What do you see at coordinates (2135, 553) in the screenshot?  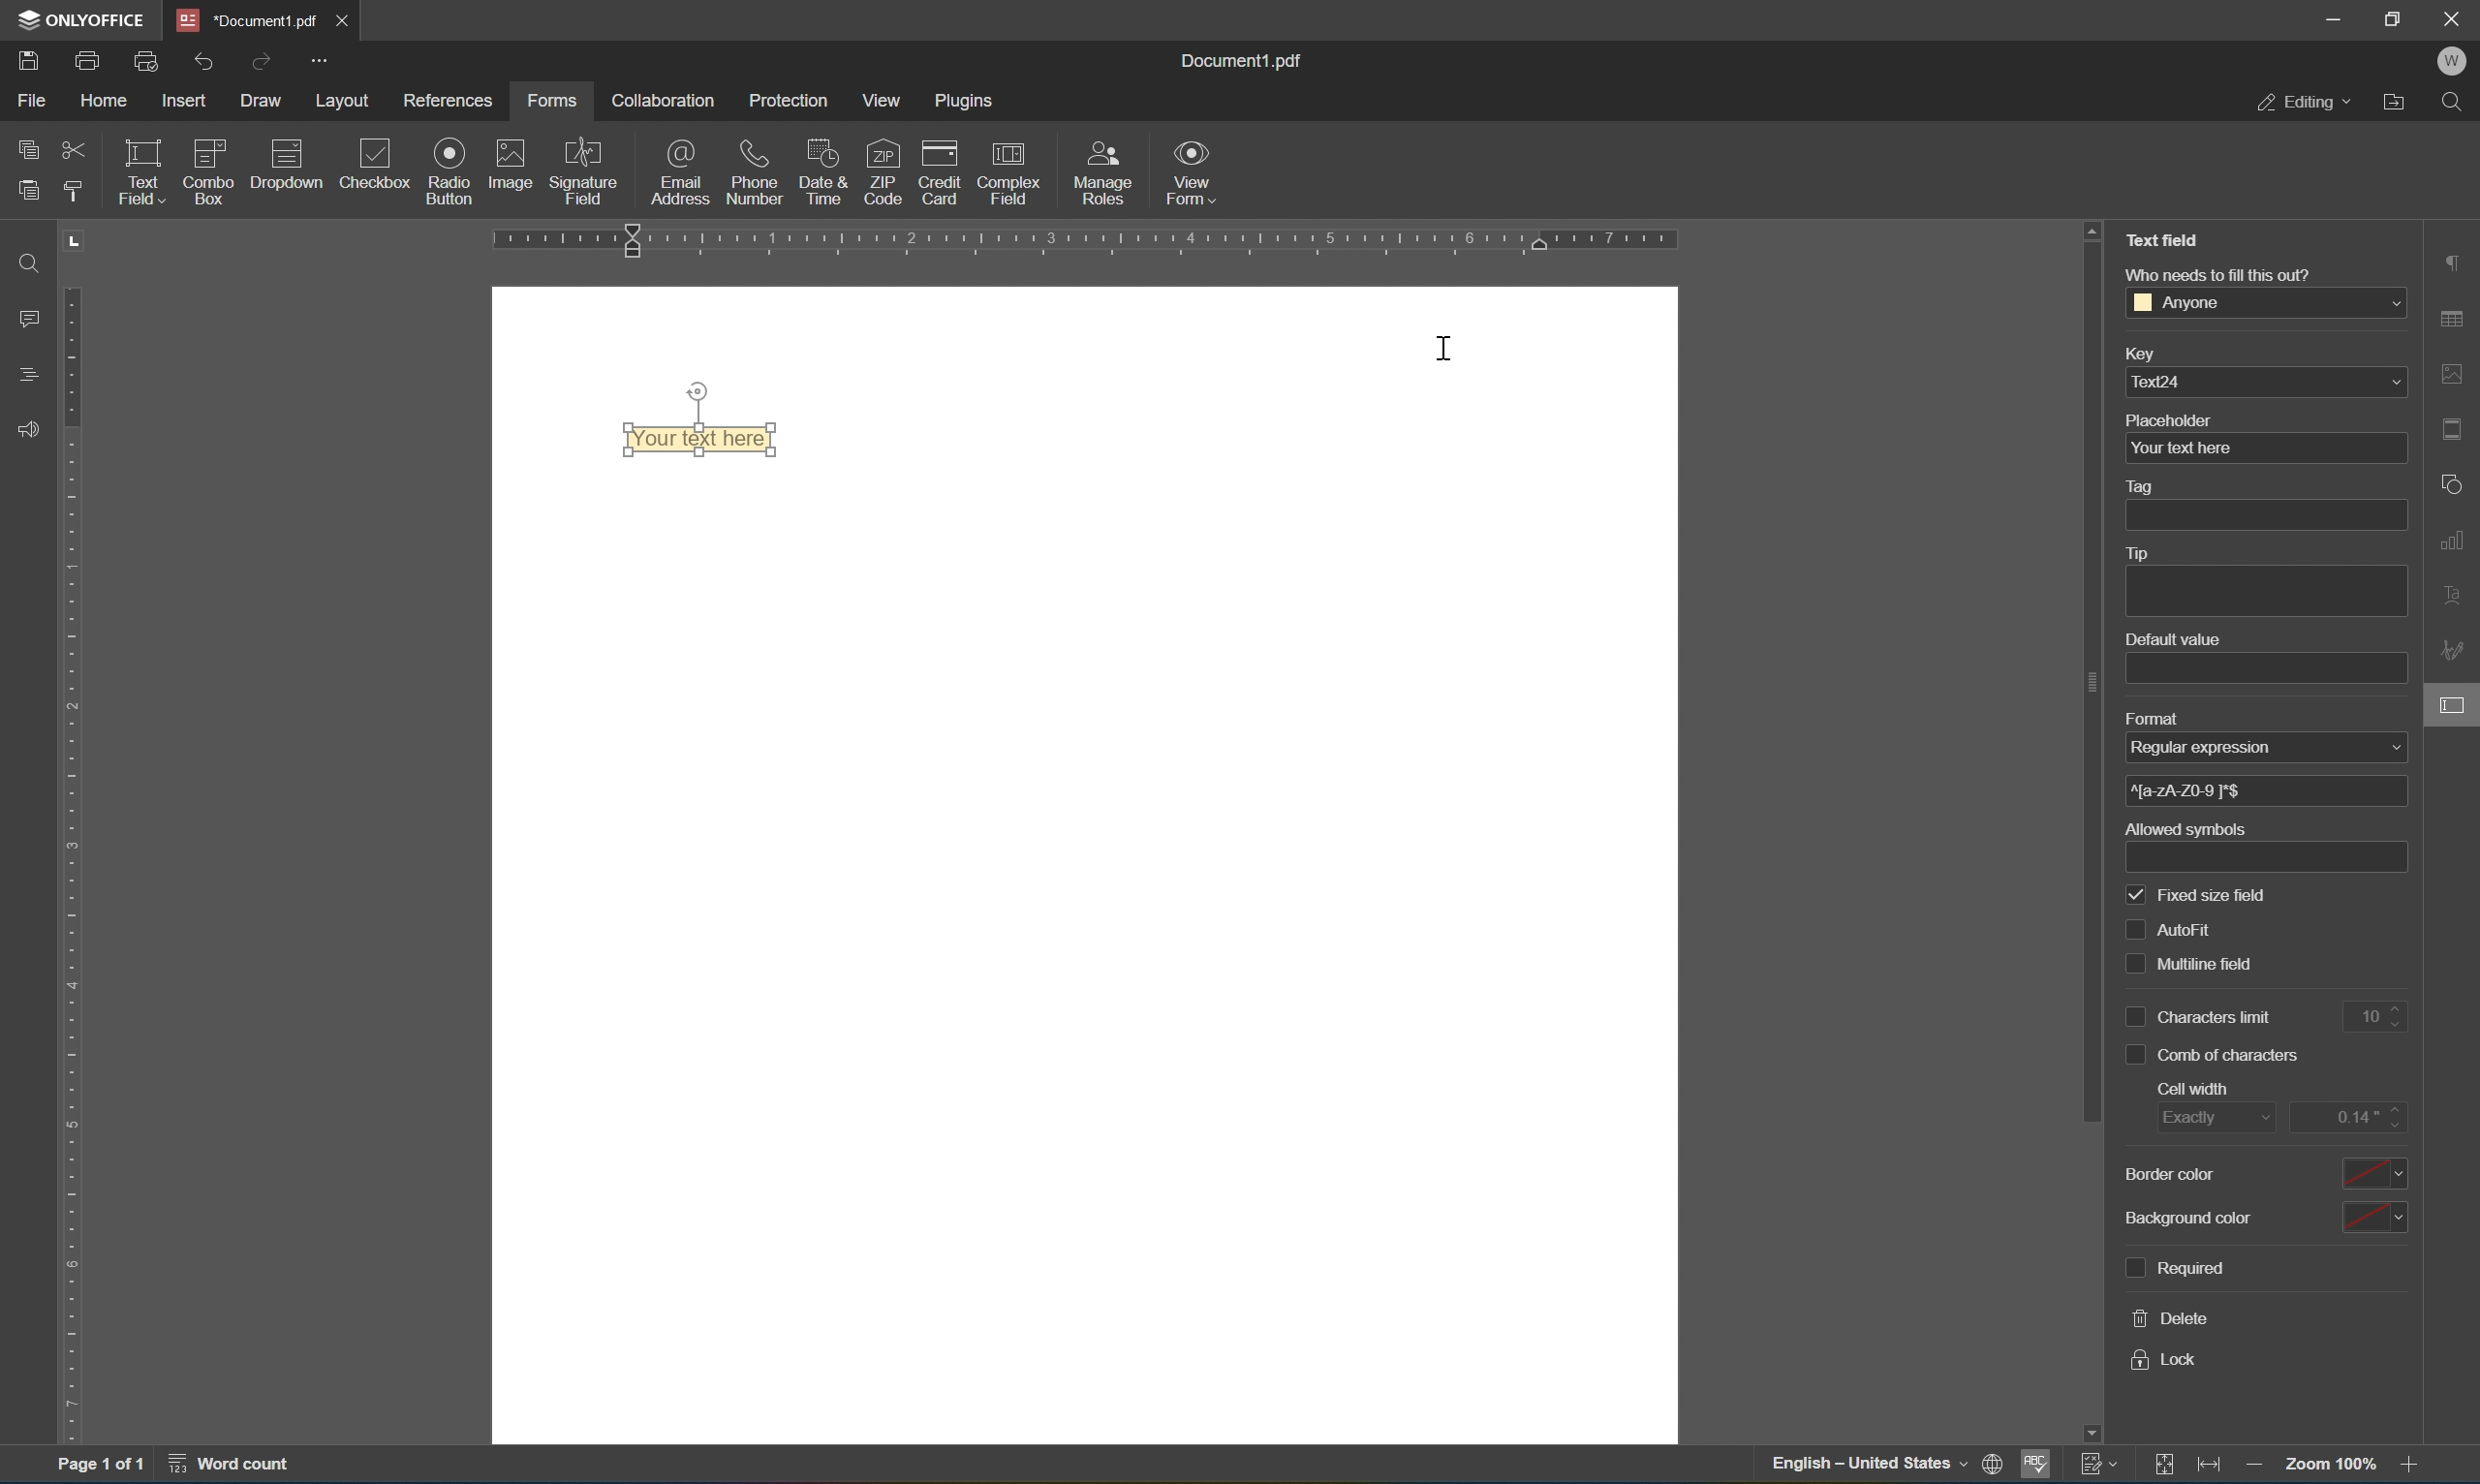 I see `tip` at bounding box center [2135, 553].